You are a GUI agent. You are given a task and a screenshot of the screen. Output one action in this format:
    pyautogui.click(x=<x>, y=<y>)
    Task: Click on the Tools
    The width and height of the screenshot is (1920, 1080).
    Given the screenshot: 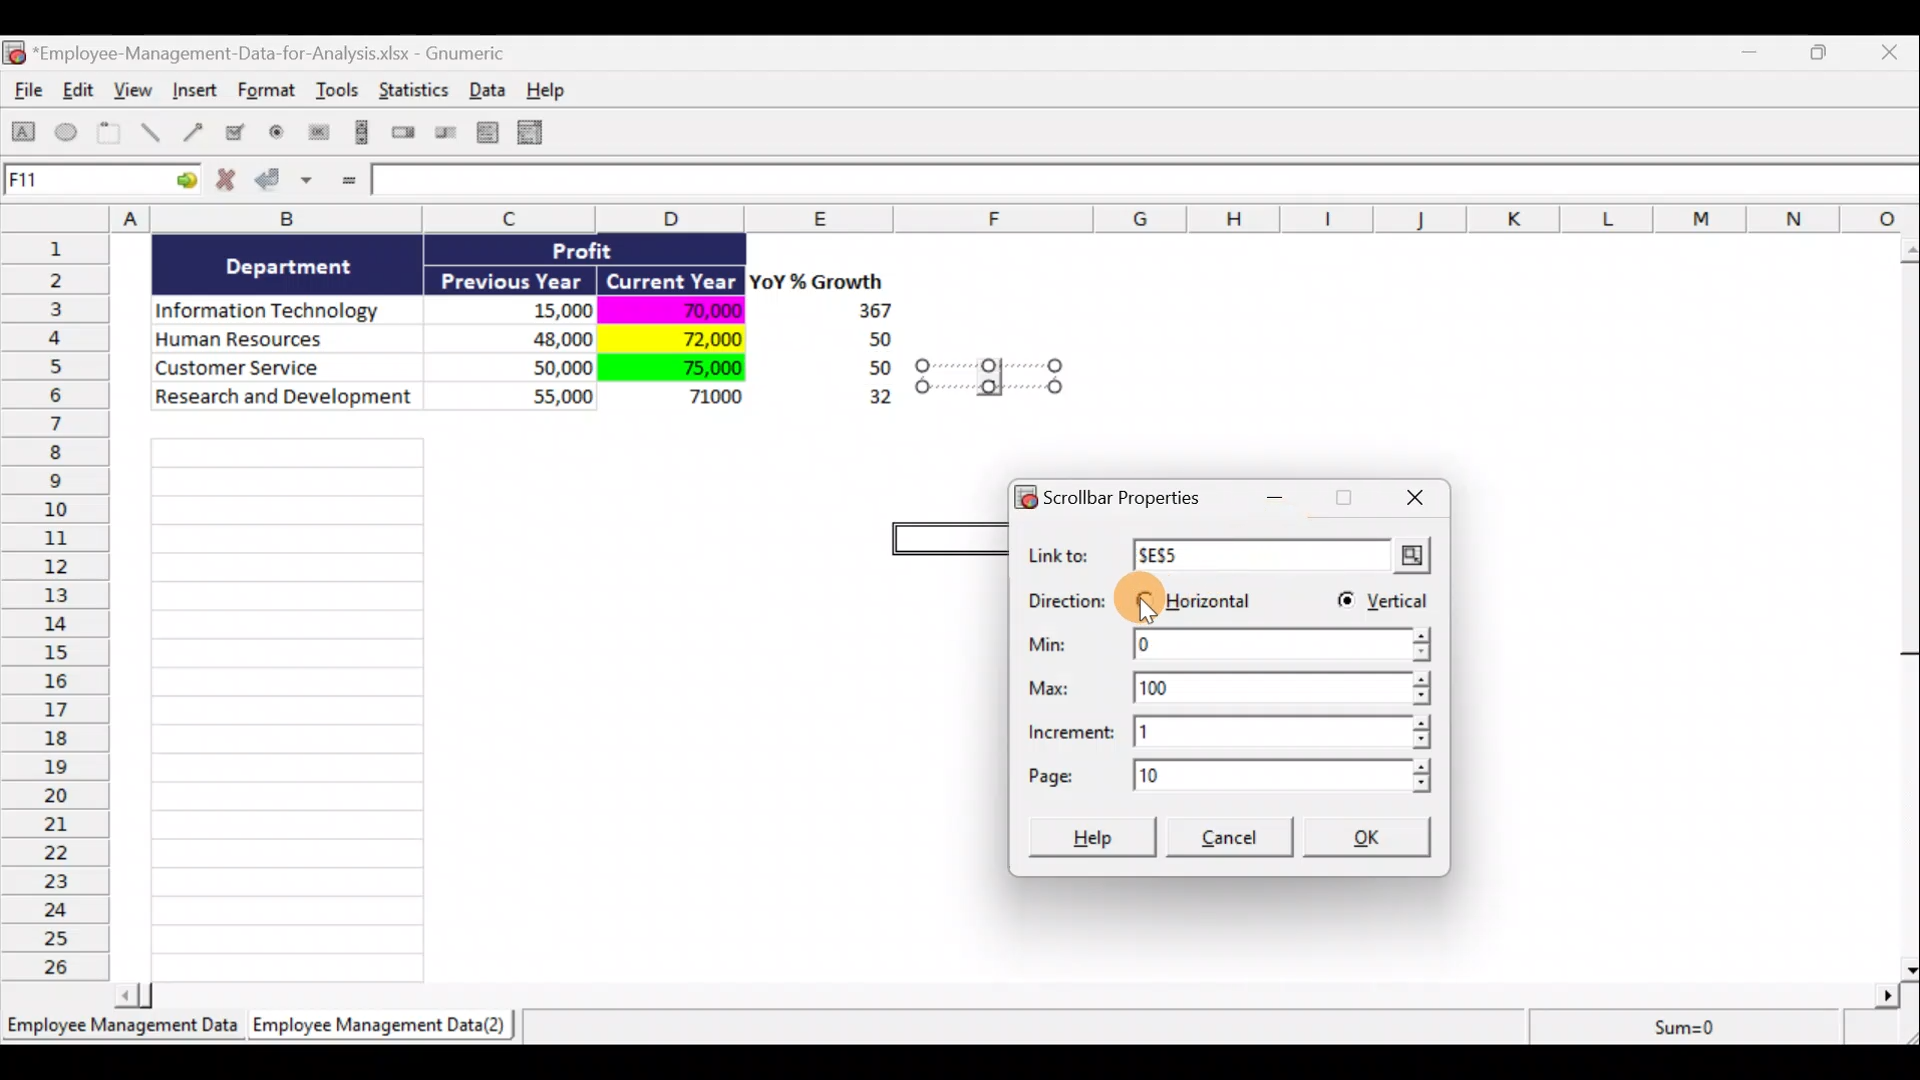 What is the action you would take?
    pyautogui.click(x=340, y=94)
    